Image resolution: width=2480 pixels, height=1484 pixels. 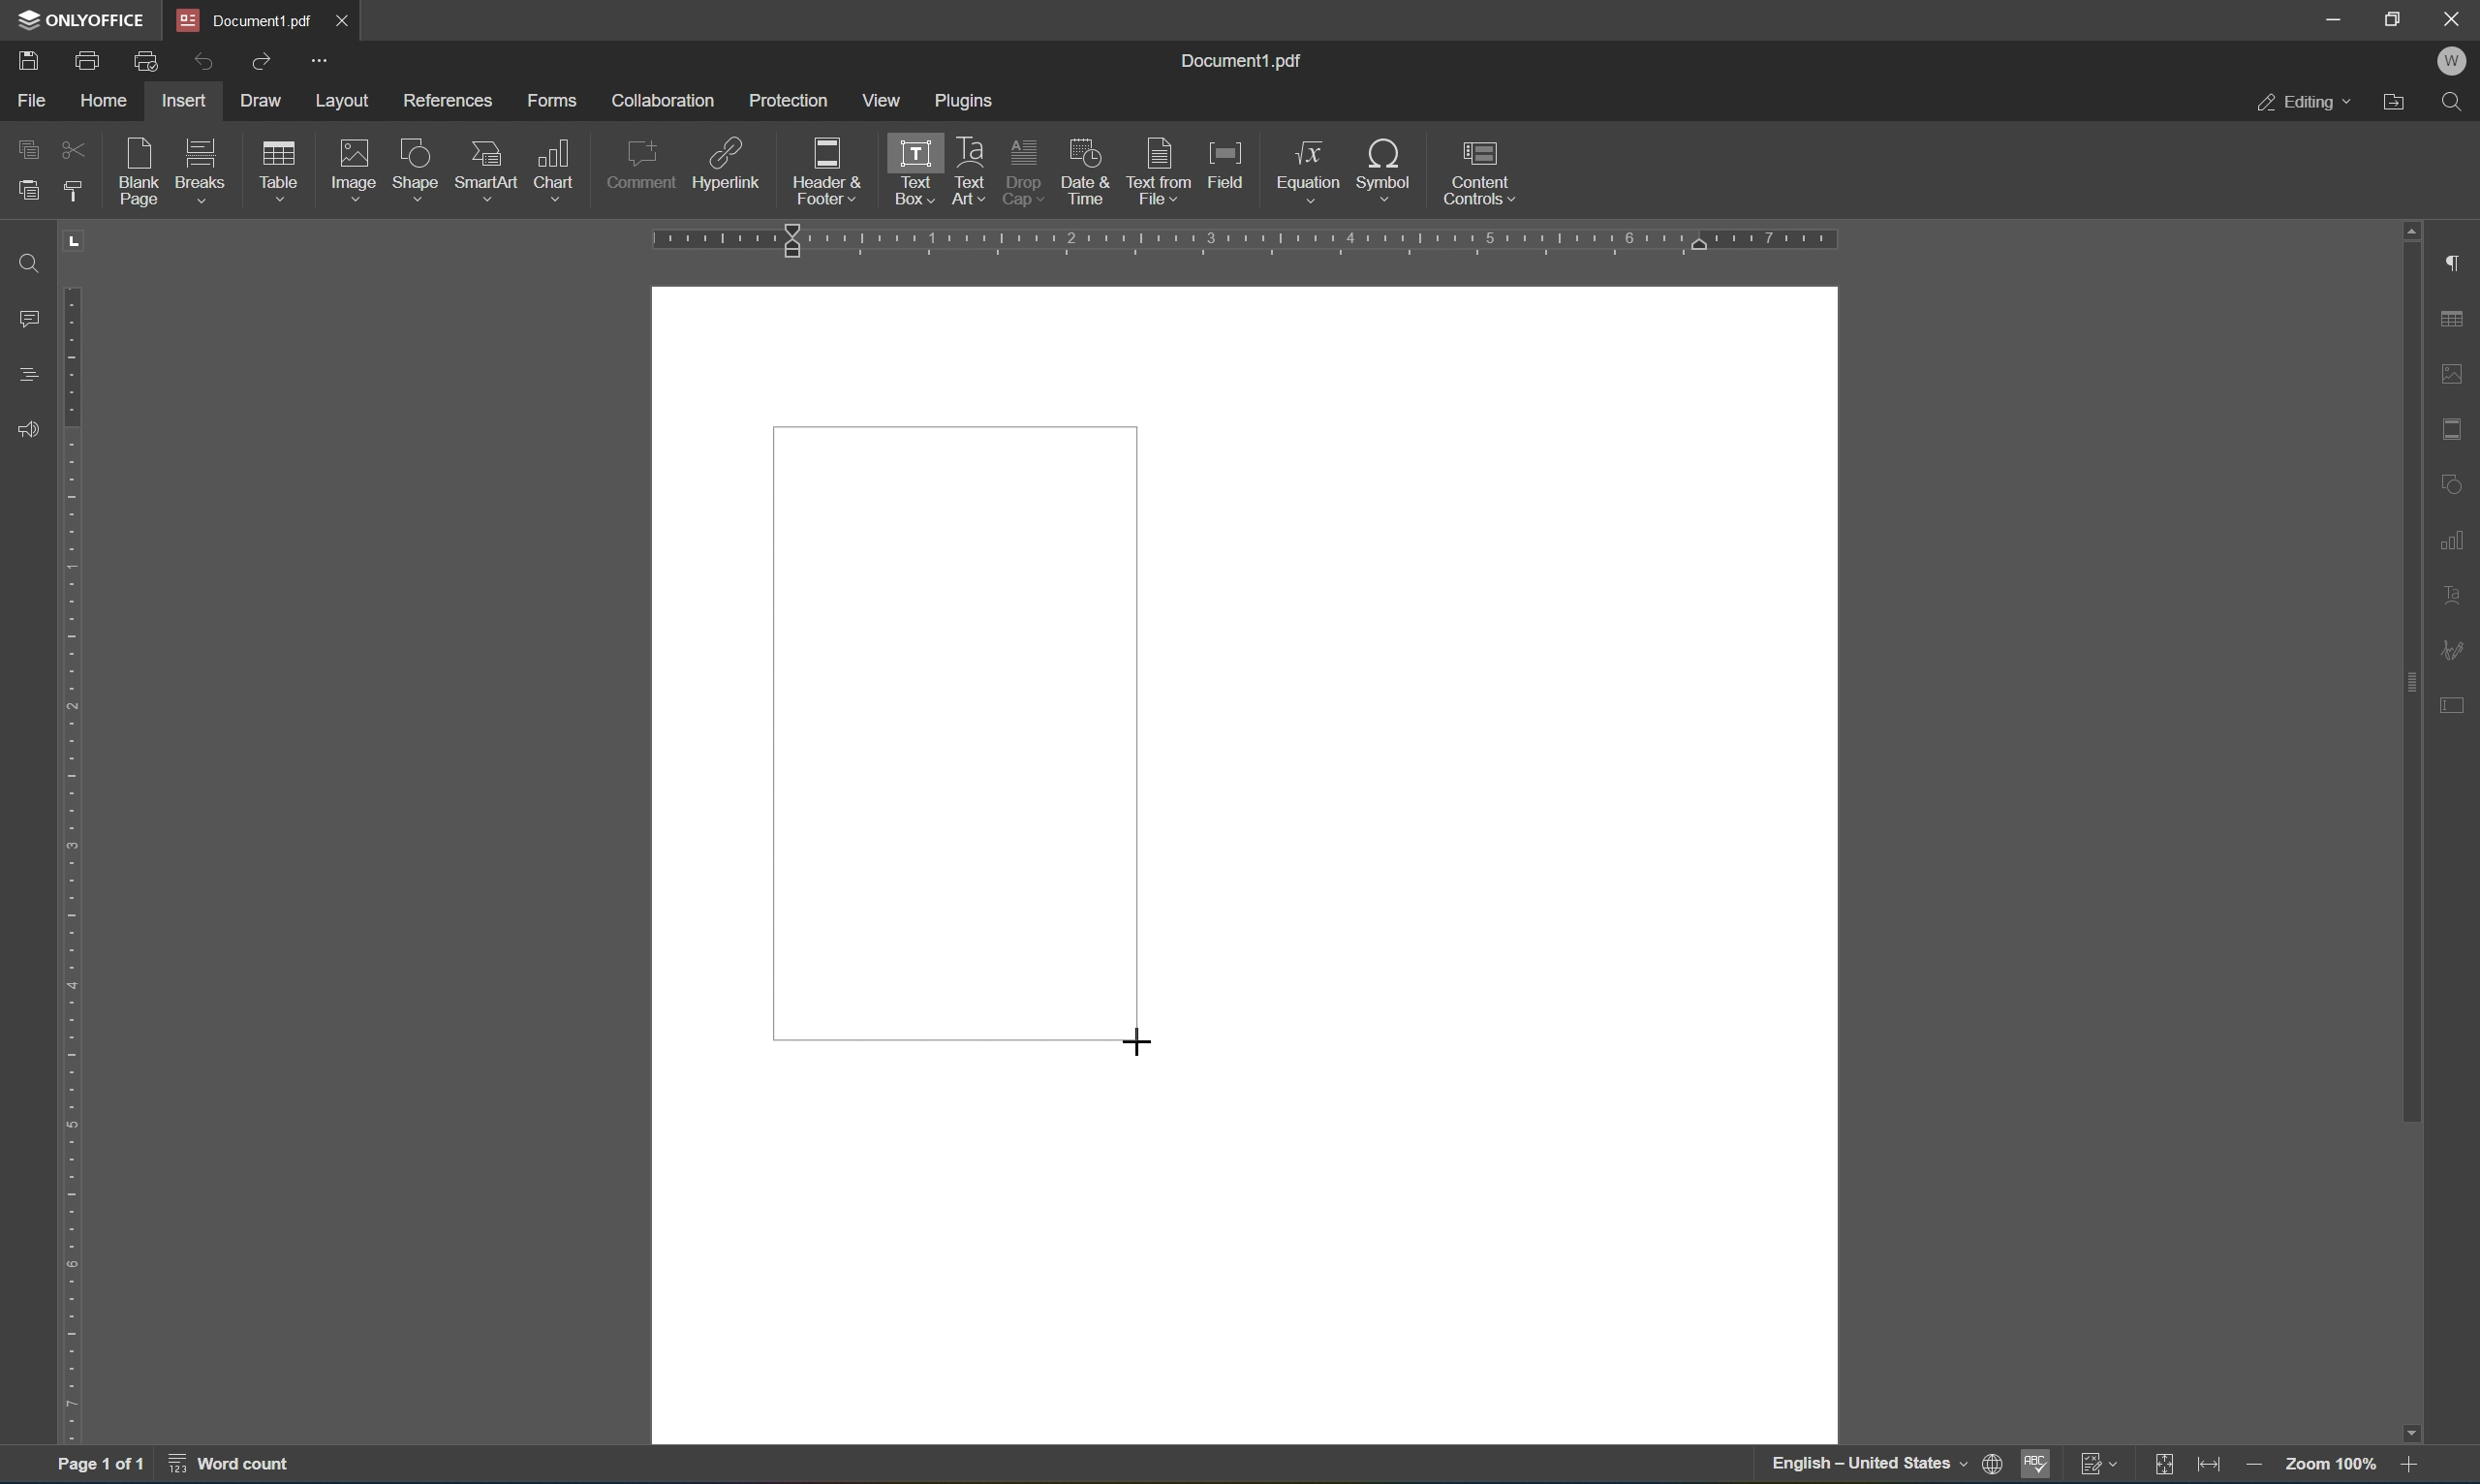 I want to click on equation, so click(x=1309, y=171).